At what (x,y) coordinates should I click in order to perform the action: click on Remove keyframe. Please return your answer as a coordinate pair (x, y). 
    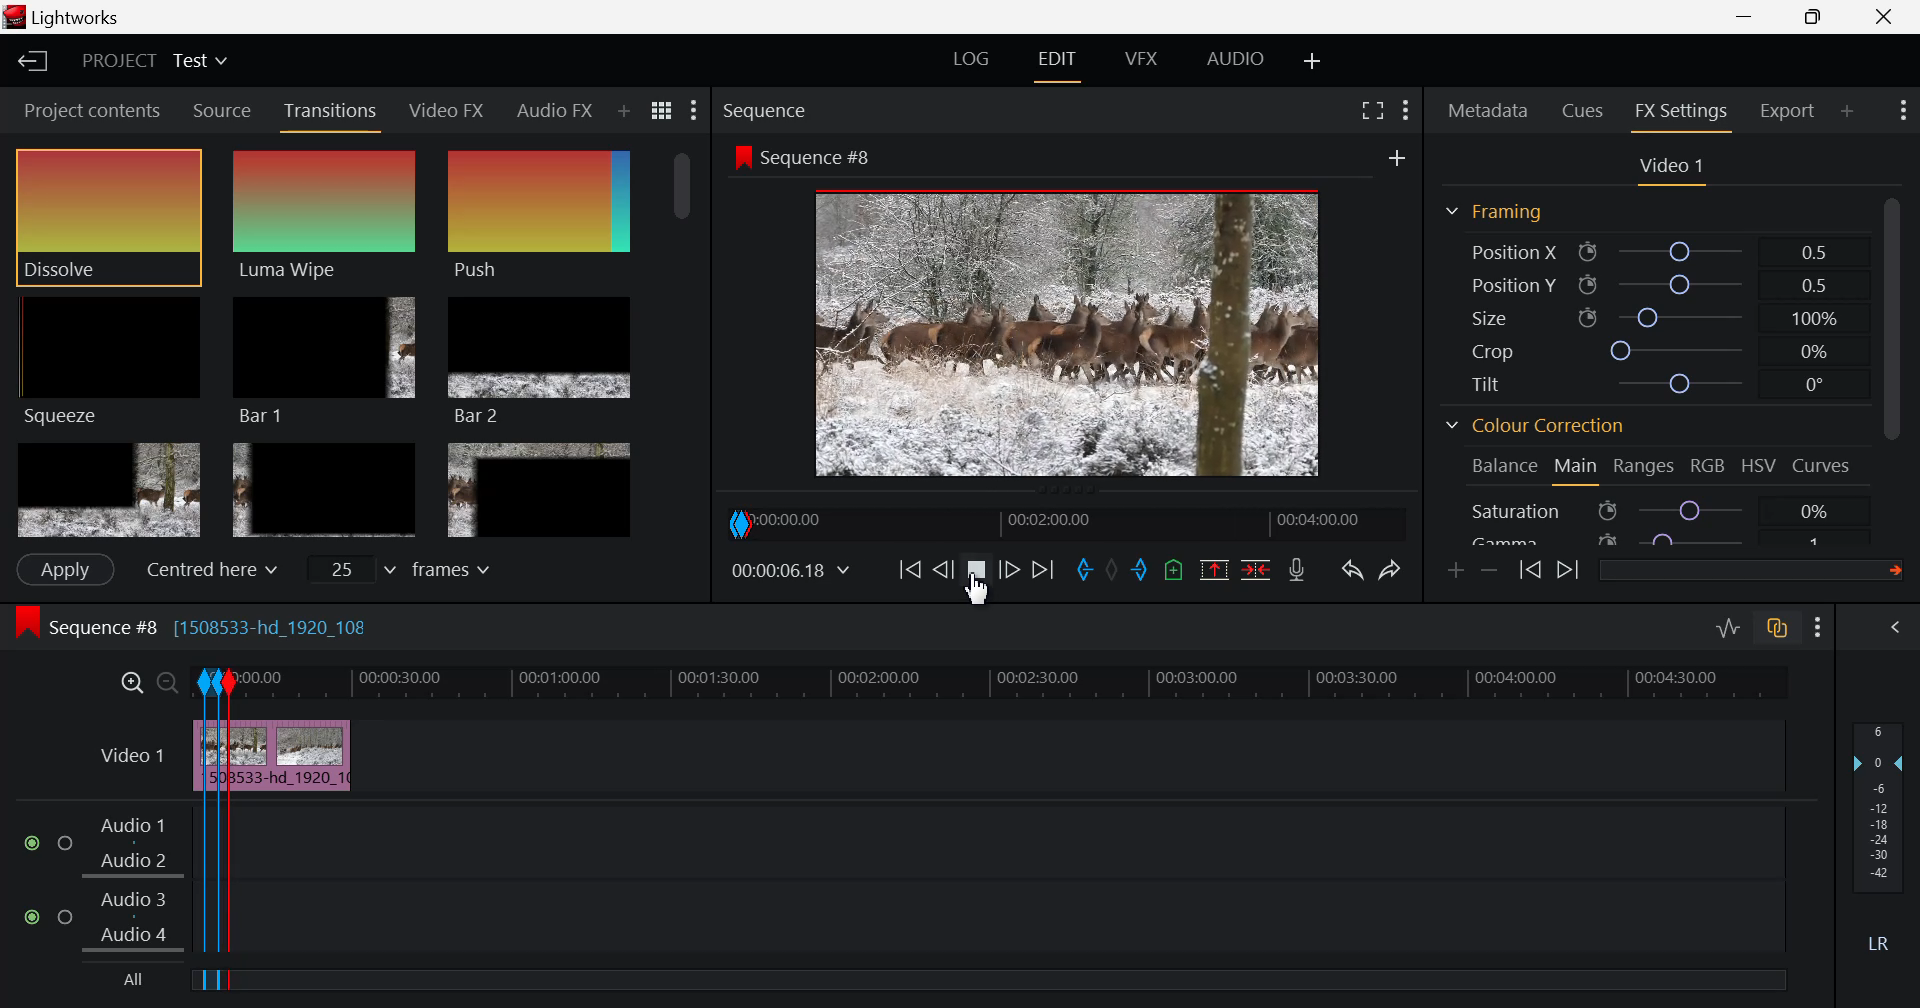
    Looking at the image, I should click on (1490, 572).